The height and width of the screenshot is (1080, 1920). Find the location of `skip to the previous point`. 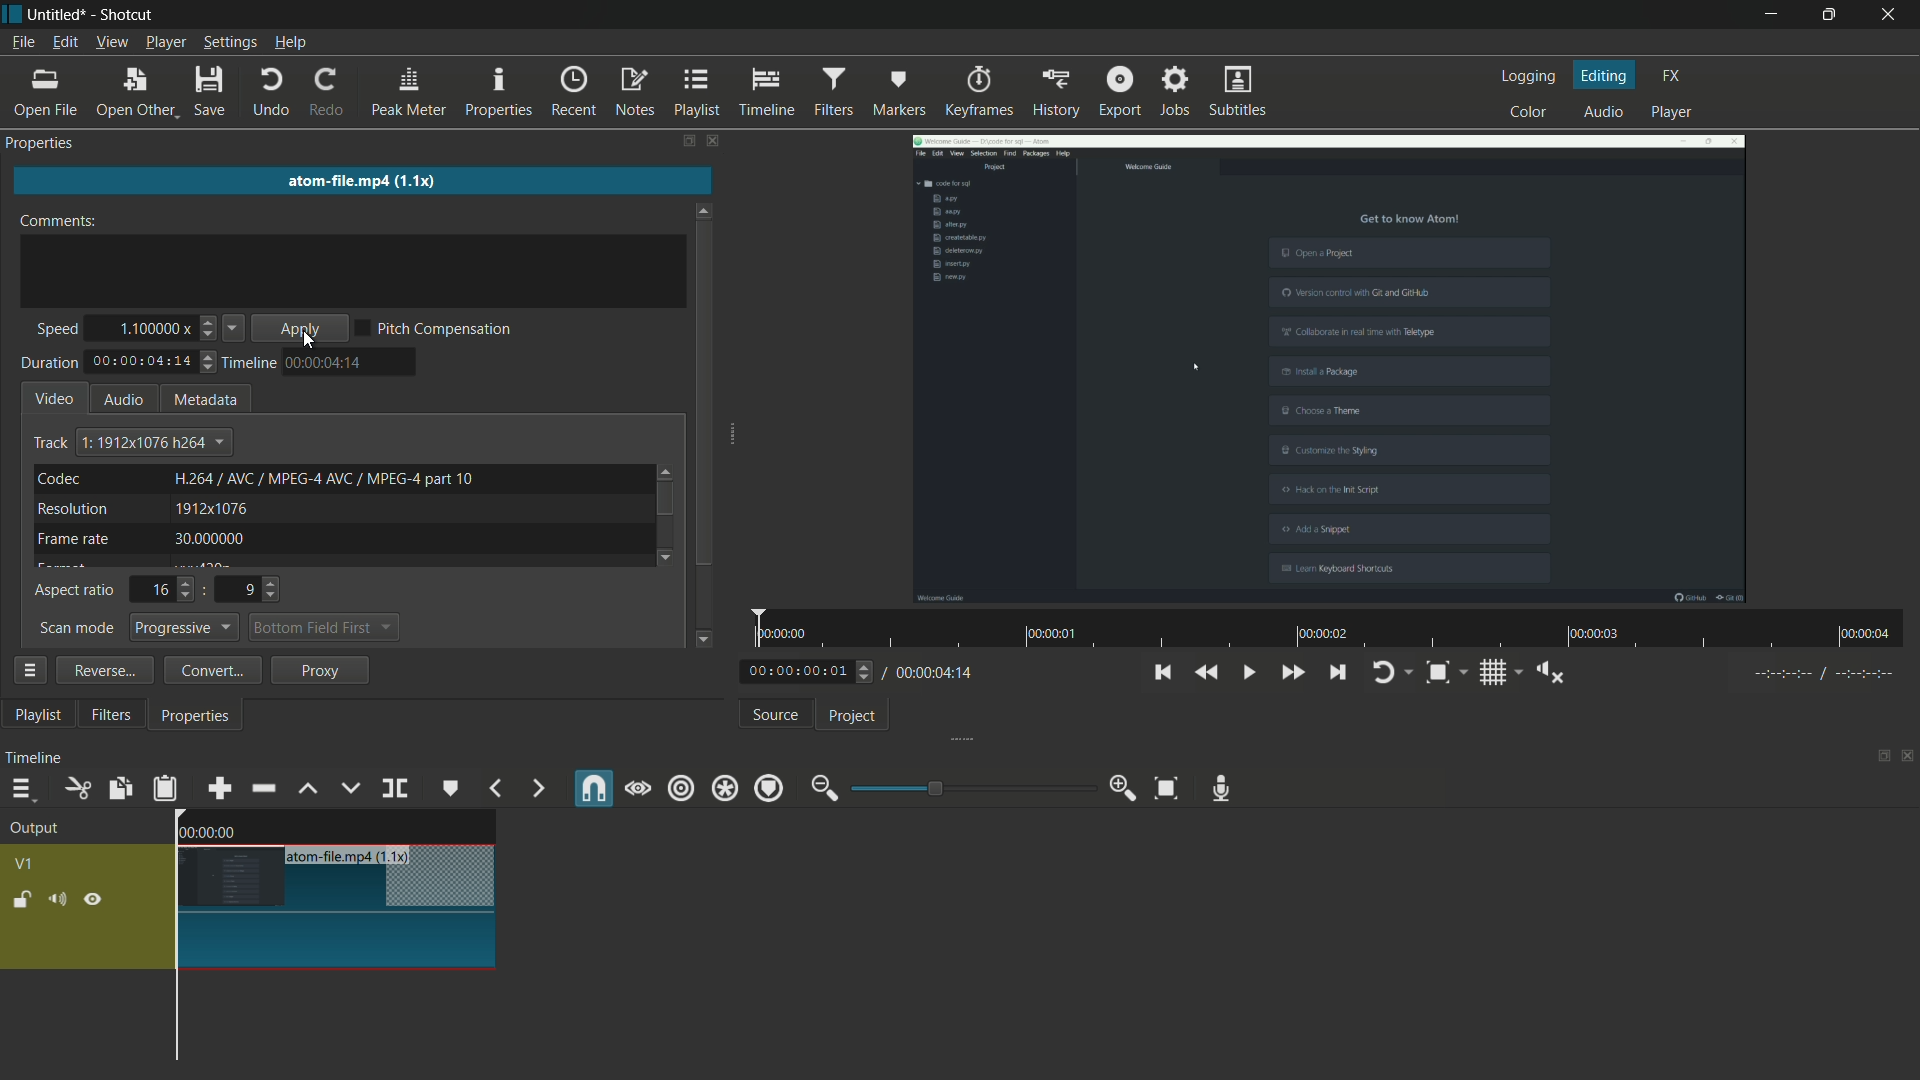

skip to the previous point is located at coordinates (1161, 672).